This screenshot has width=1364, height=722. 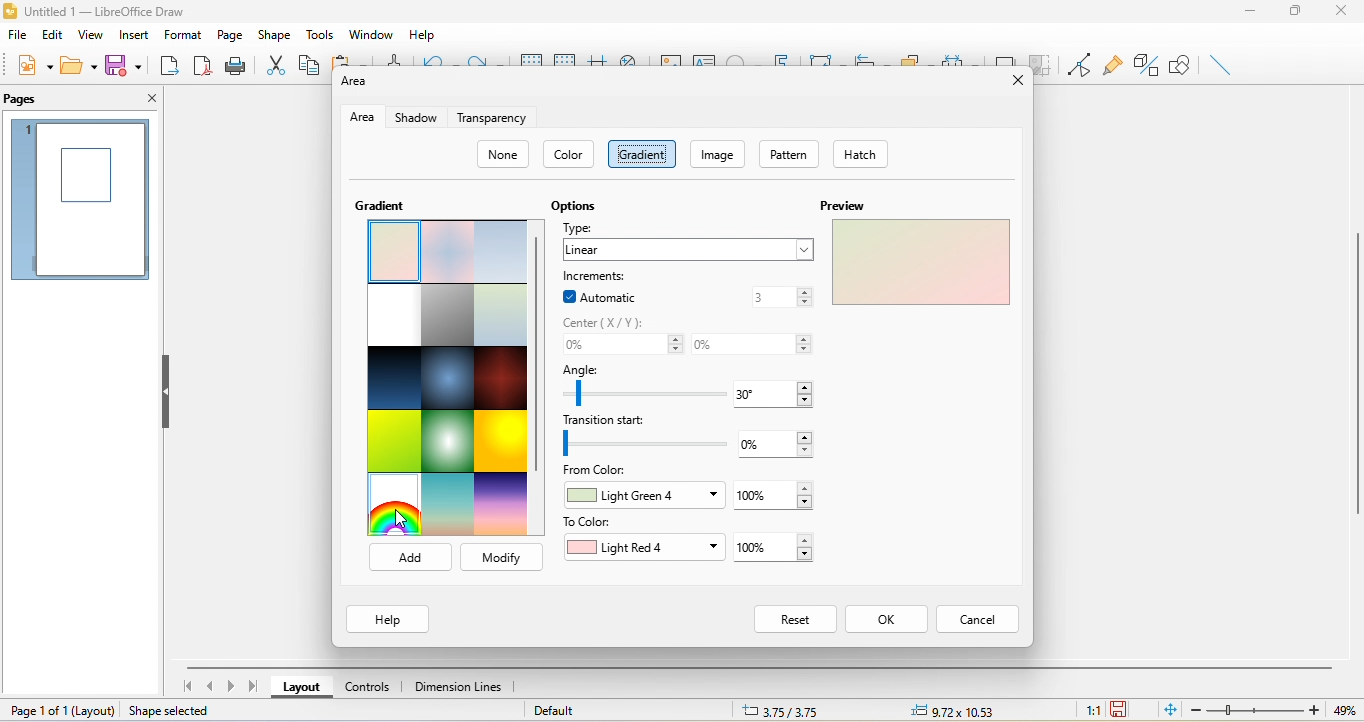 What do you see at coordinates (309, 64) in the screenshot?
I see `copy` at bounding box center [309, 64].